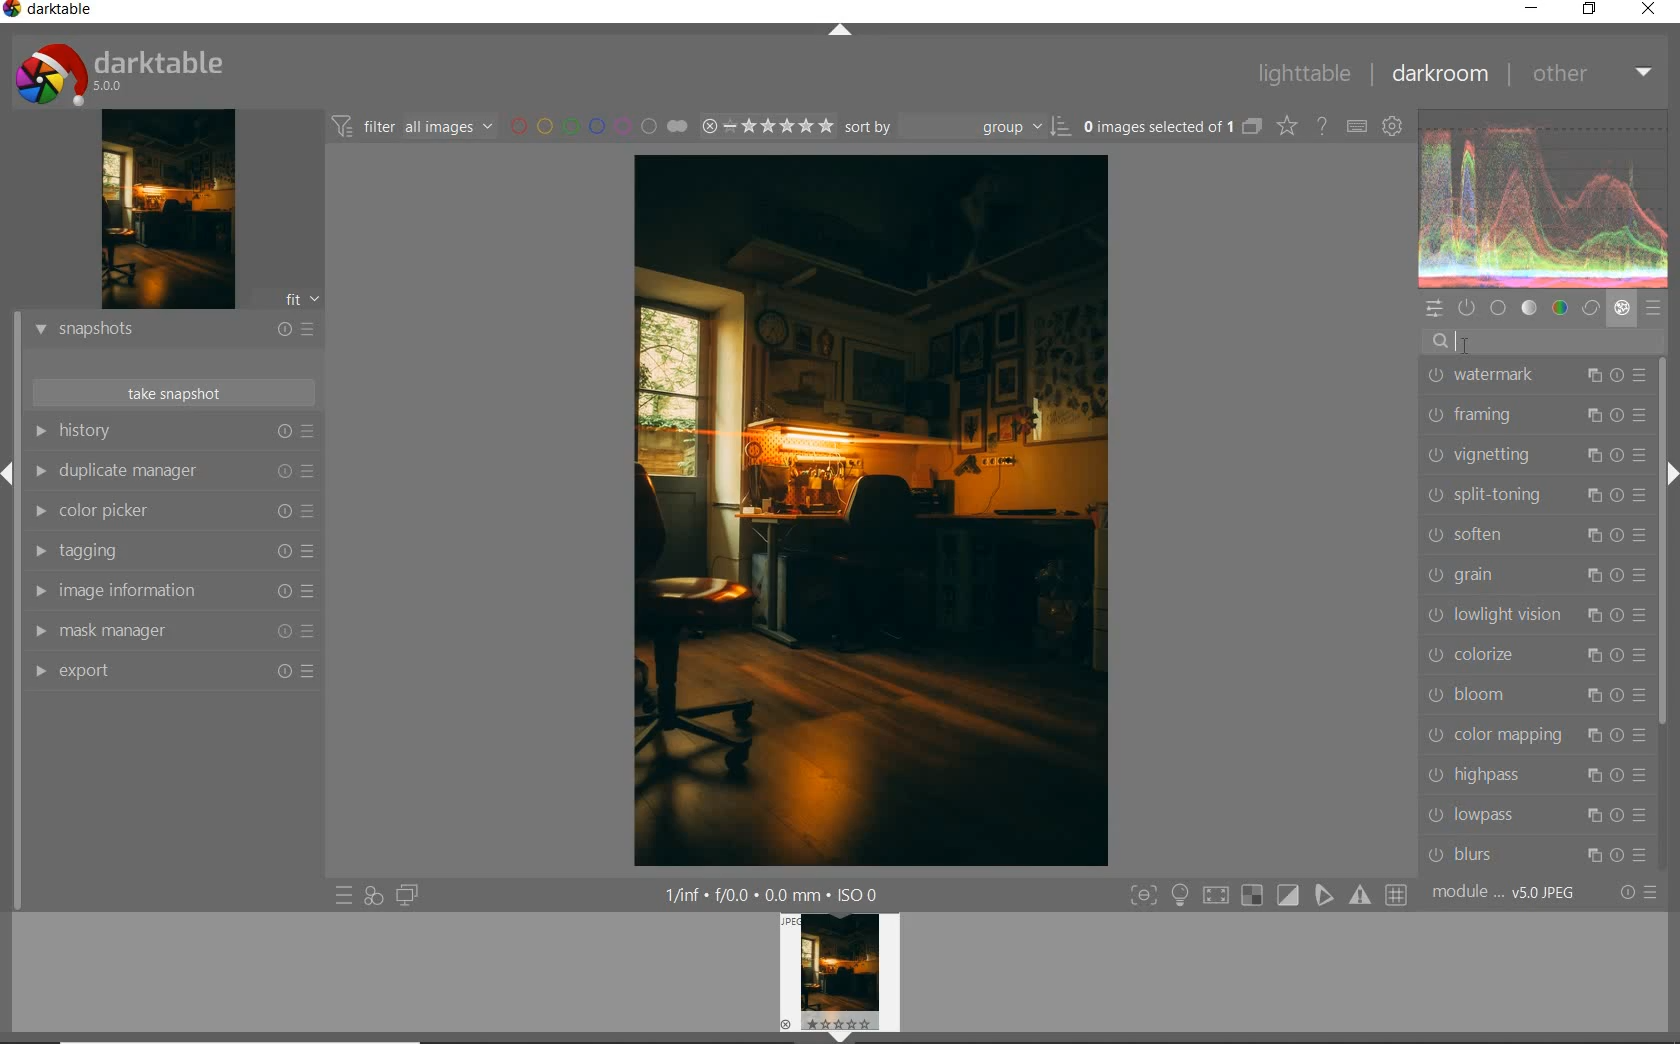 Image resolution: width=1680 pixels, height=1044 pixels. Describe the element at coordinates (959, 127) in the screenshot. I see `sort` at that location.